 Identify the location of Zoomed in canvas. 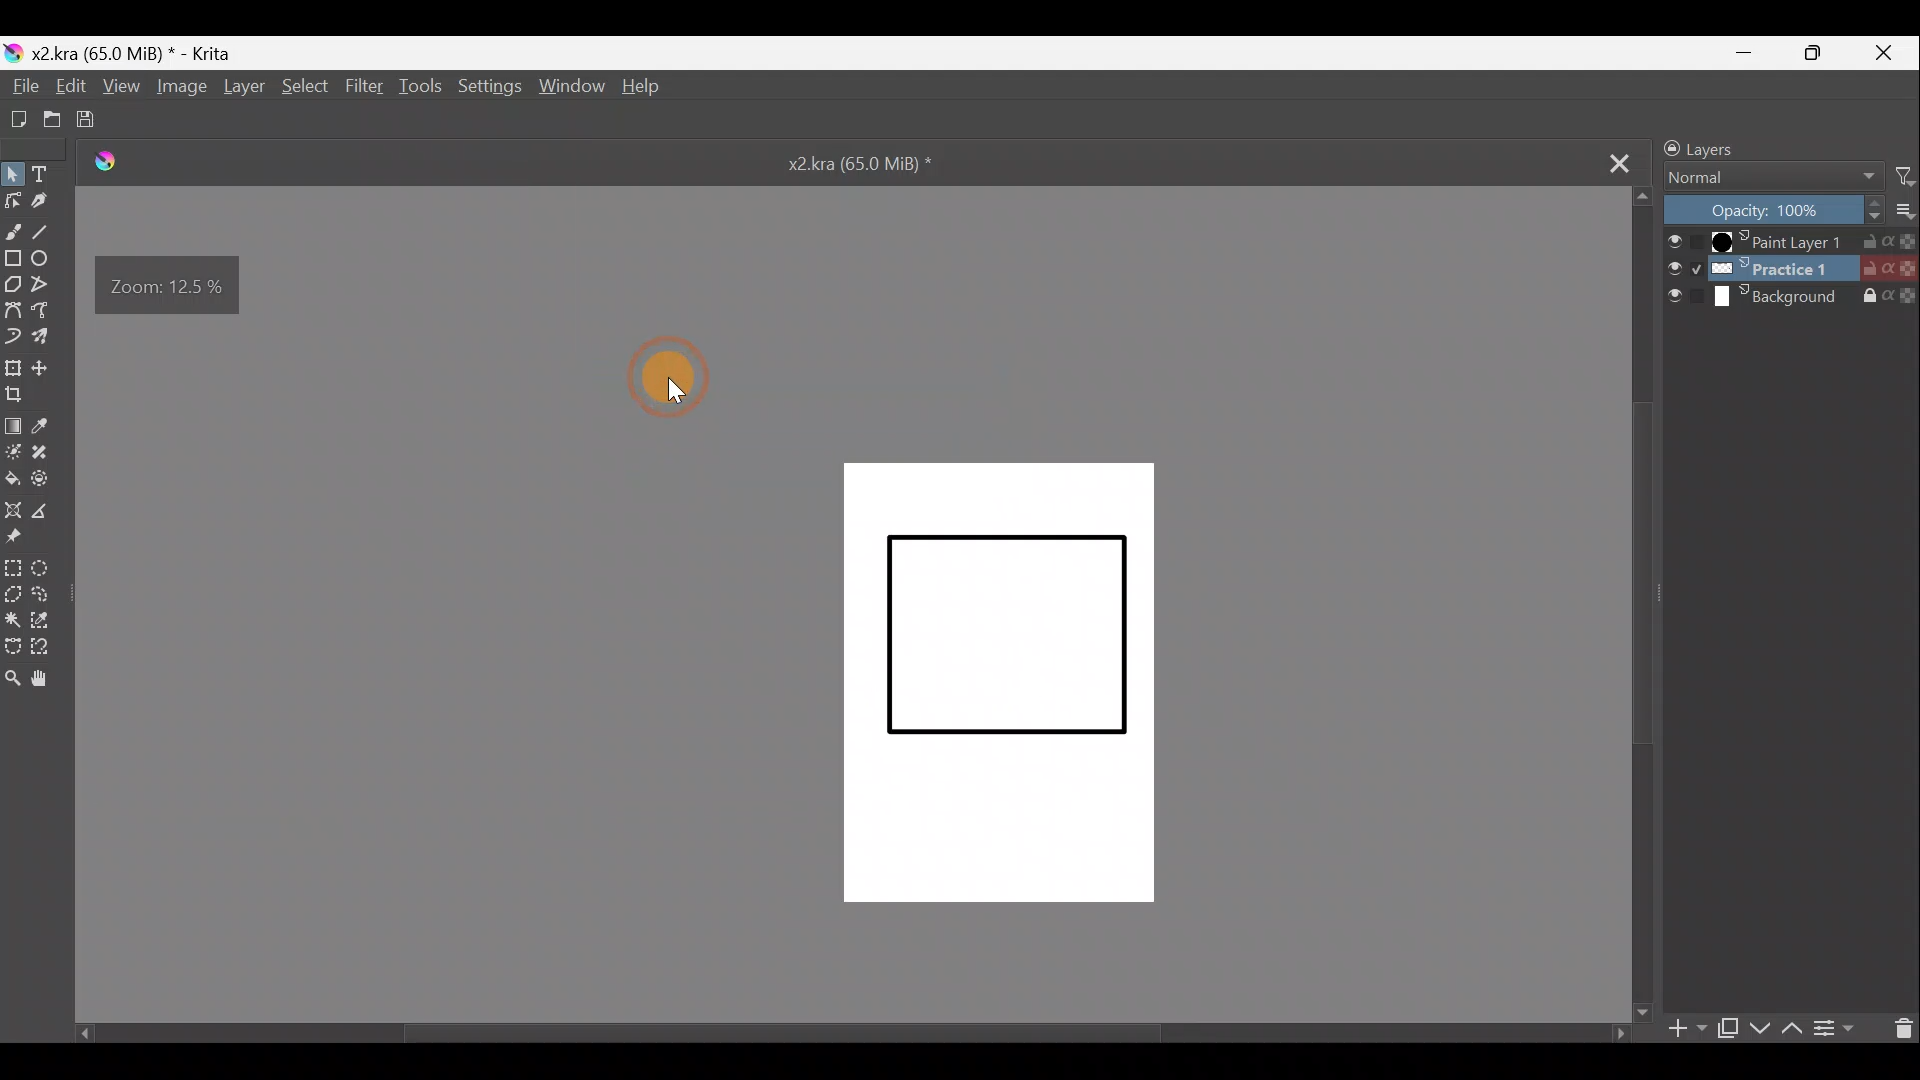
(994, 687).